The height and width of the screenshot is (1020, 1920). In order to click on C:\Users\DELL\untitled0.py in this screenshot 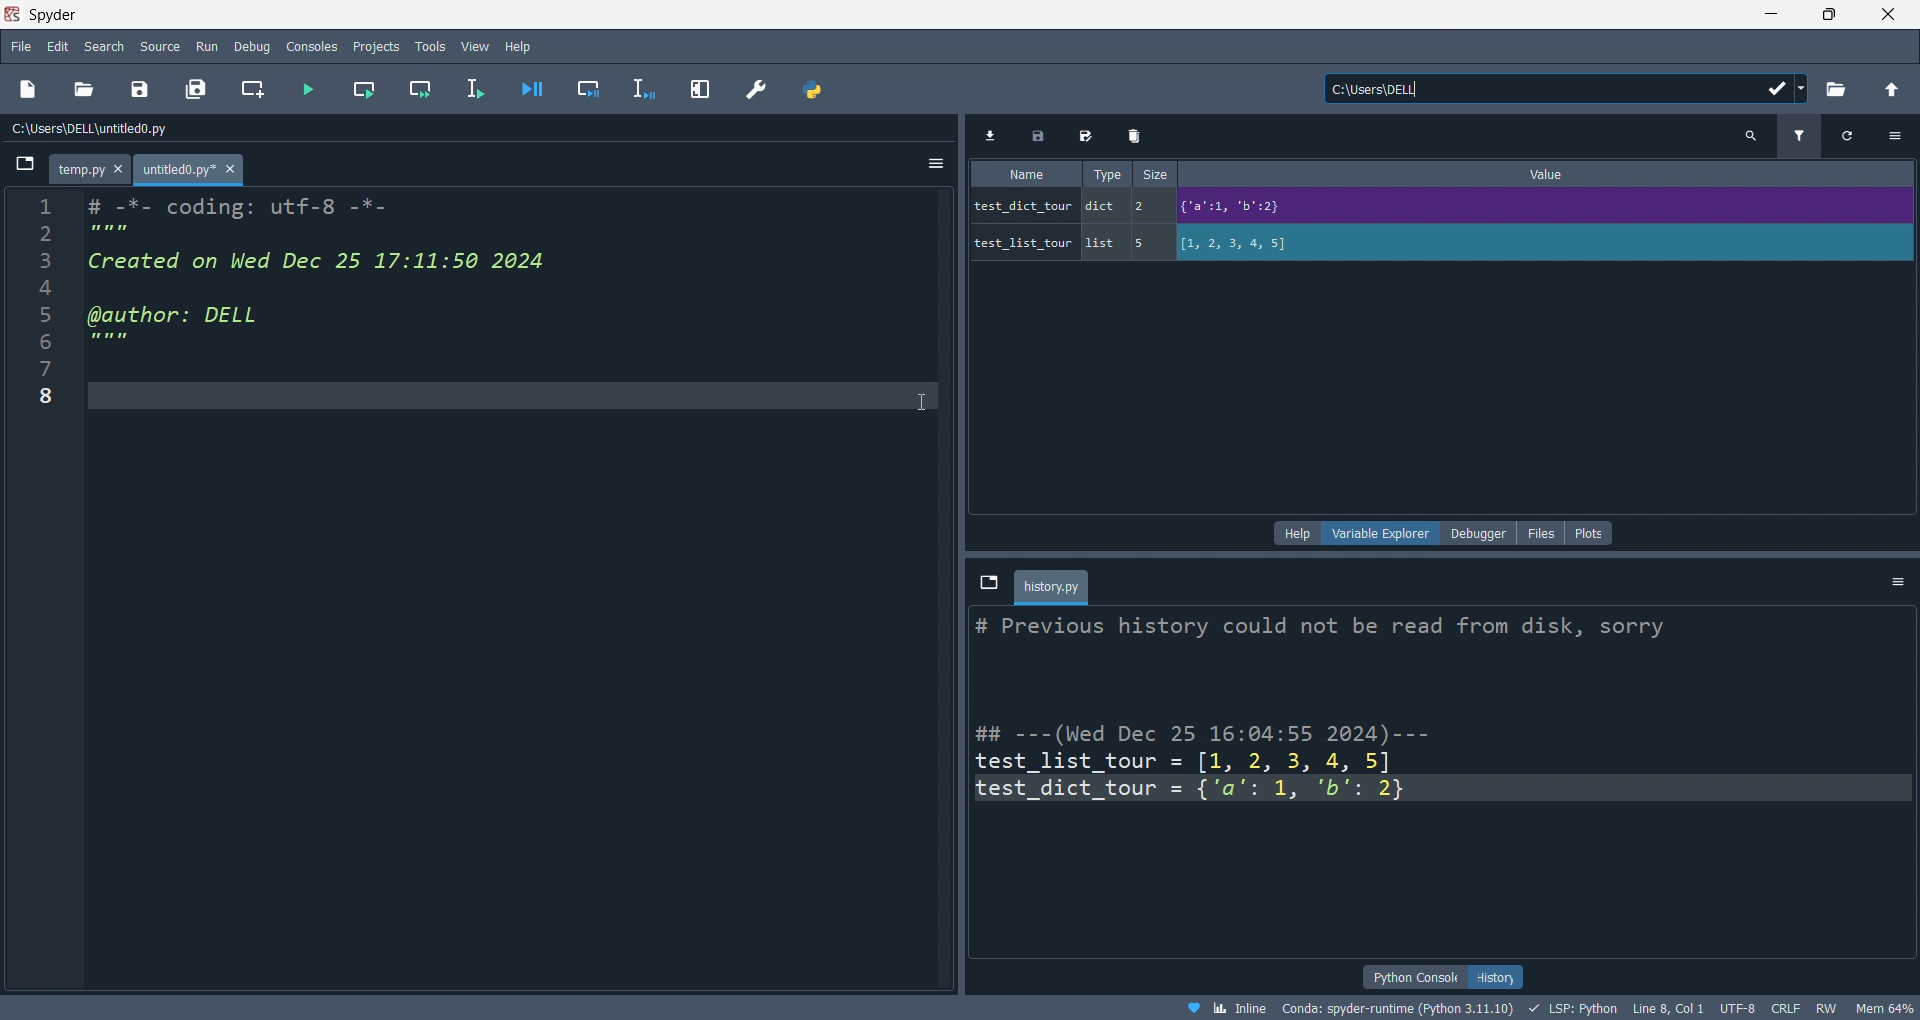, I will do `click(115, 130)`.